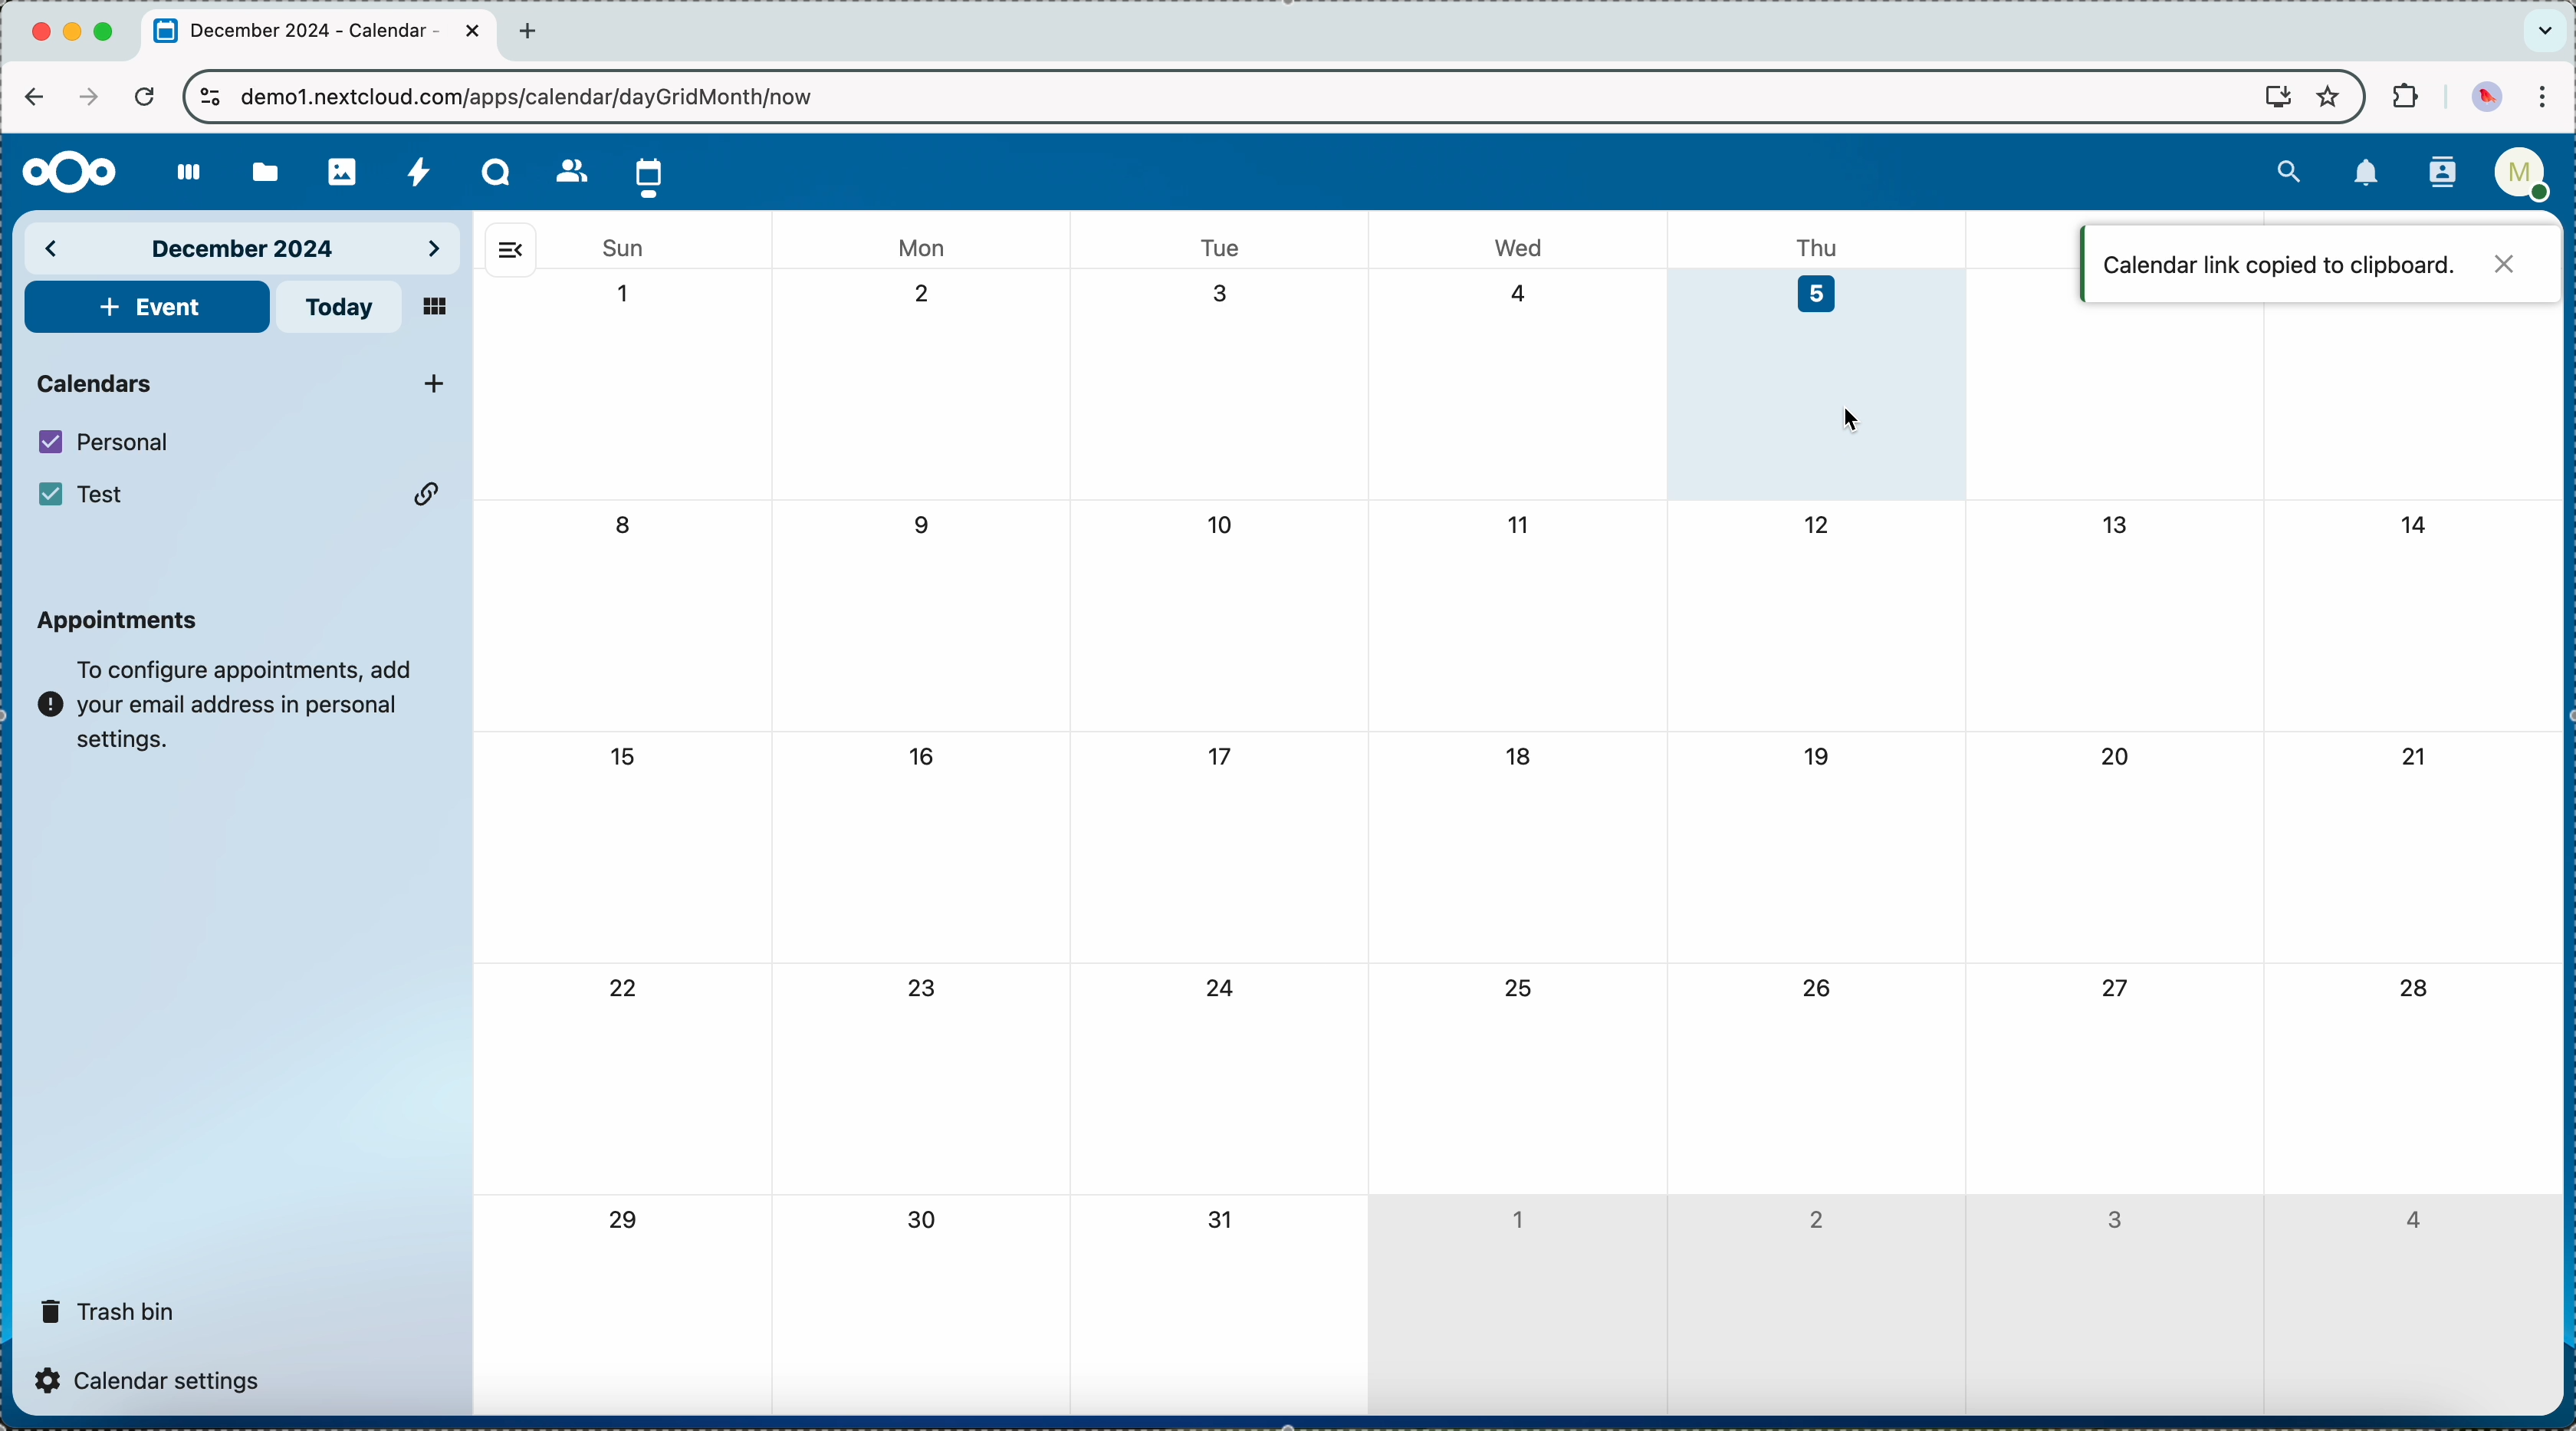 The width and height of the screenshot is (2576, 1431). What do you see at coordinates (1515, 987) in the screenshot?
I see `25` at bounding box center [1515, 987].